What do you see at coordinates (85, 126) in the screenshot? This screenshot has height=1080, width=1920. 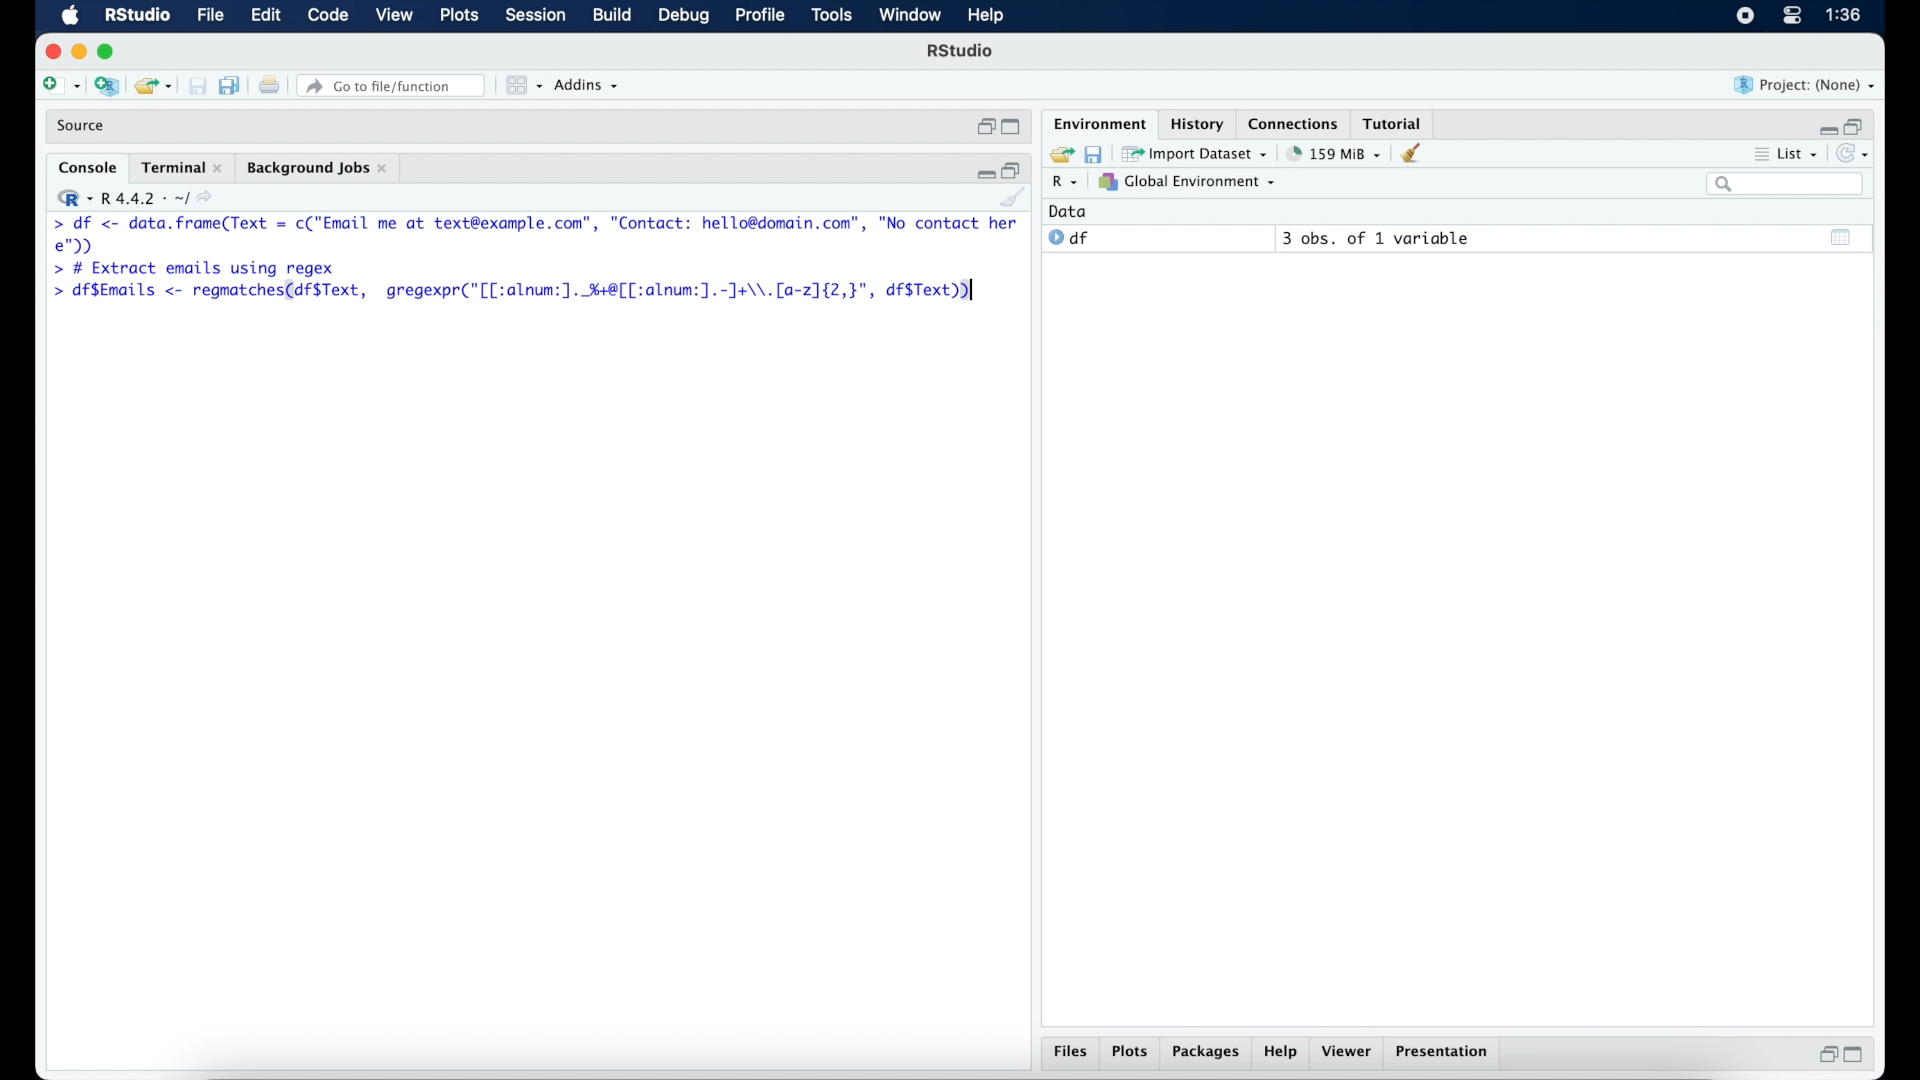 I see `source` at bounding box center [85, 126].